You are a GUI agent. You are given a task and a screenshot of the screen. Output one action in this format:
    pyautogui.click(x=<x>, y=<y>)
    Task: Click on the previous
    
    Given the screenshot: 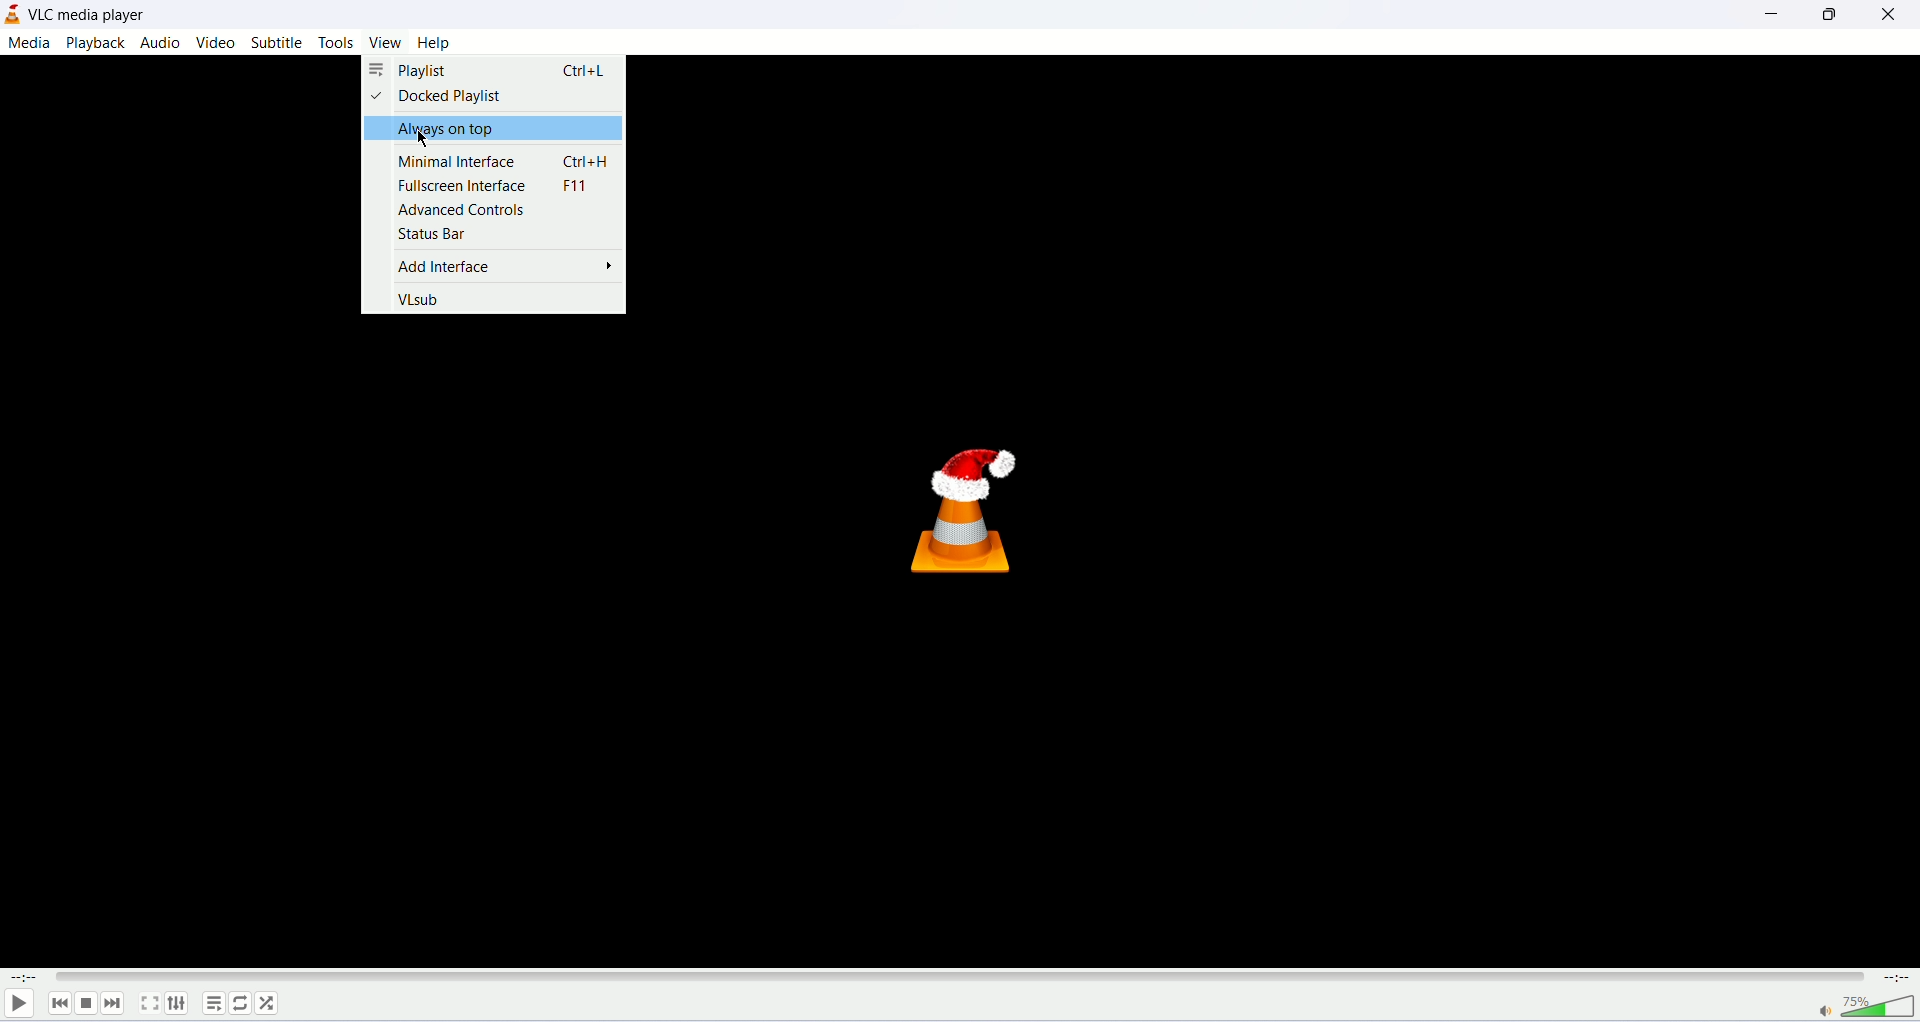 What is the action you would take?
    pyautogui.click(x=54, y=1003)
    